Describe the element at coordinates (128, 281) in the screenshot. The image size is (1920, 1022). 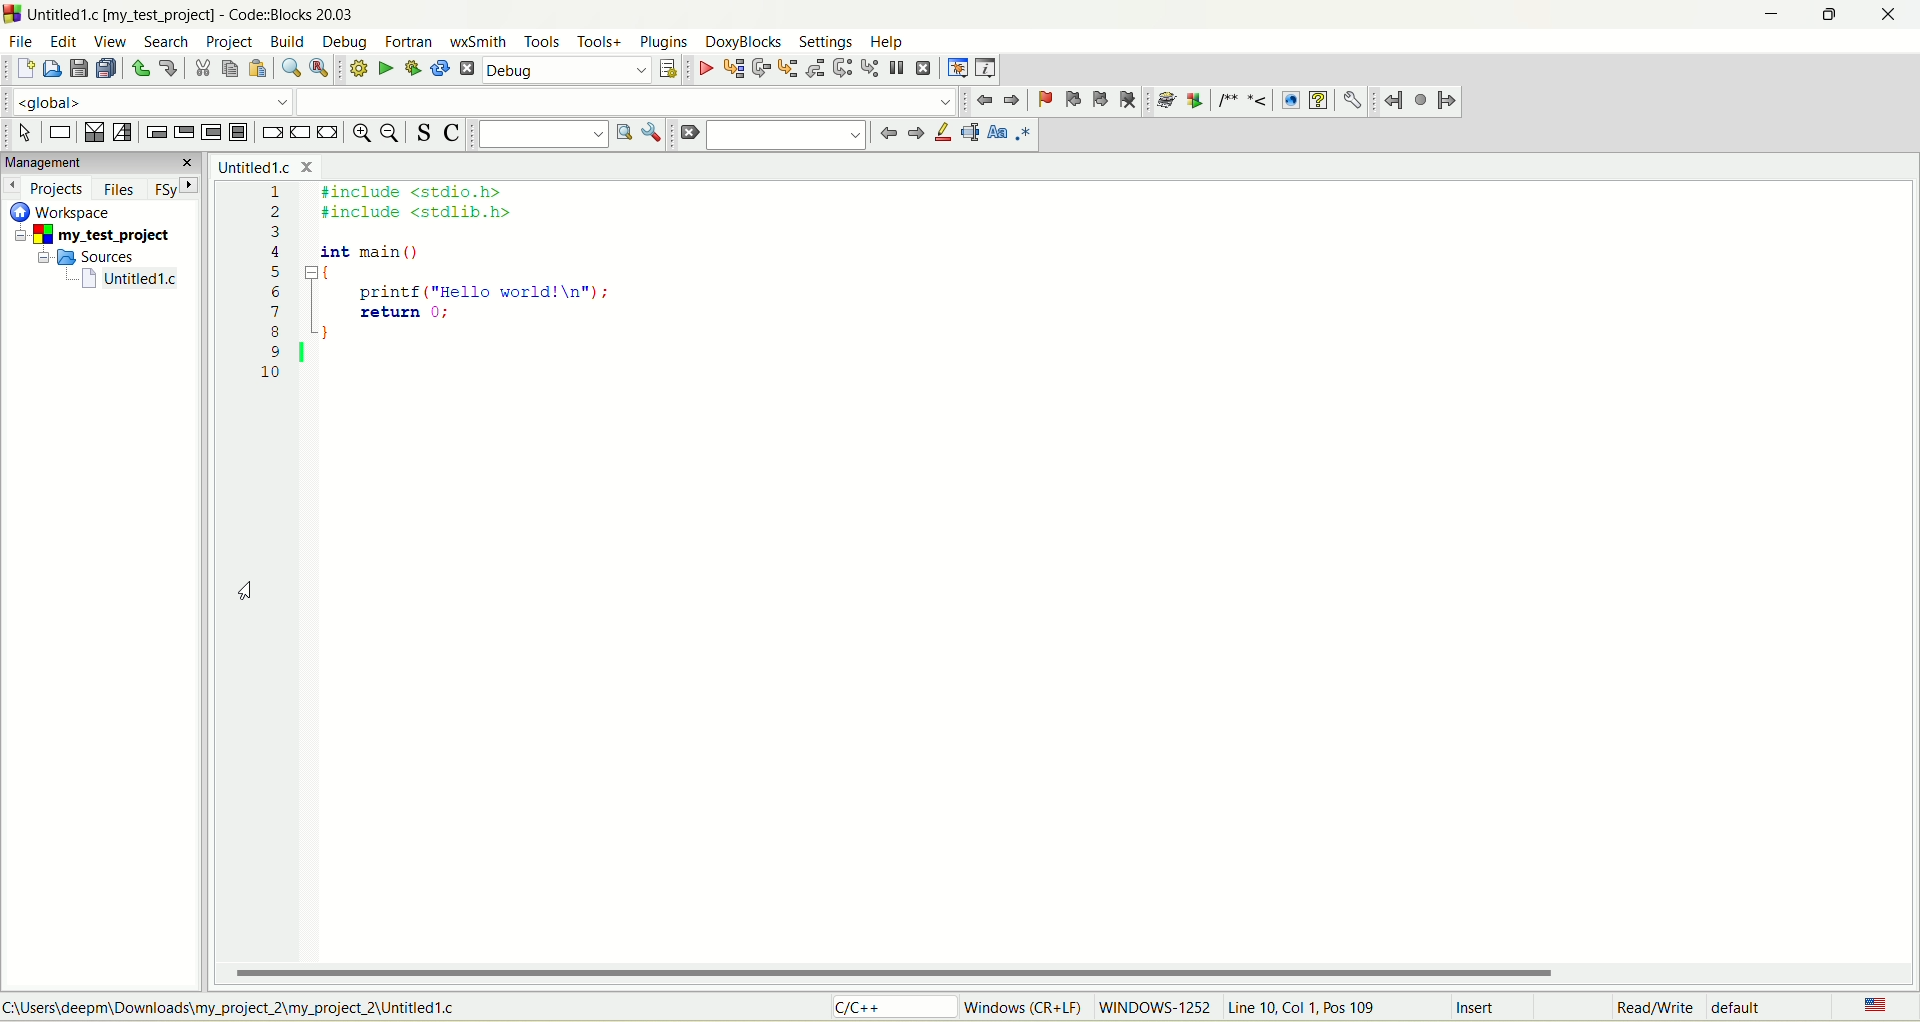
I see `untitled` at that location.